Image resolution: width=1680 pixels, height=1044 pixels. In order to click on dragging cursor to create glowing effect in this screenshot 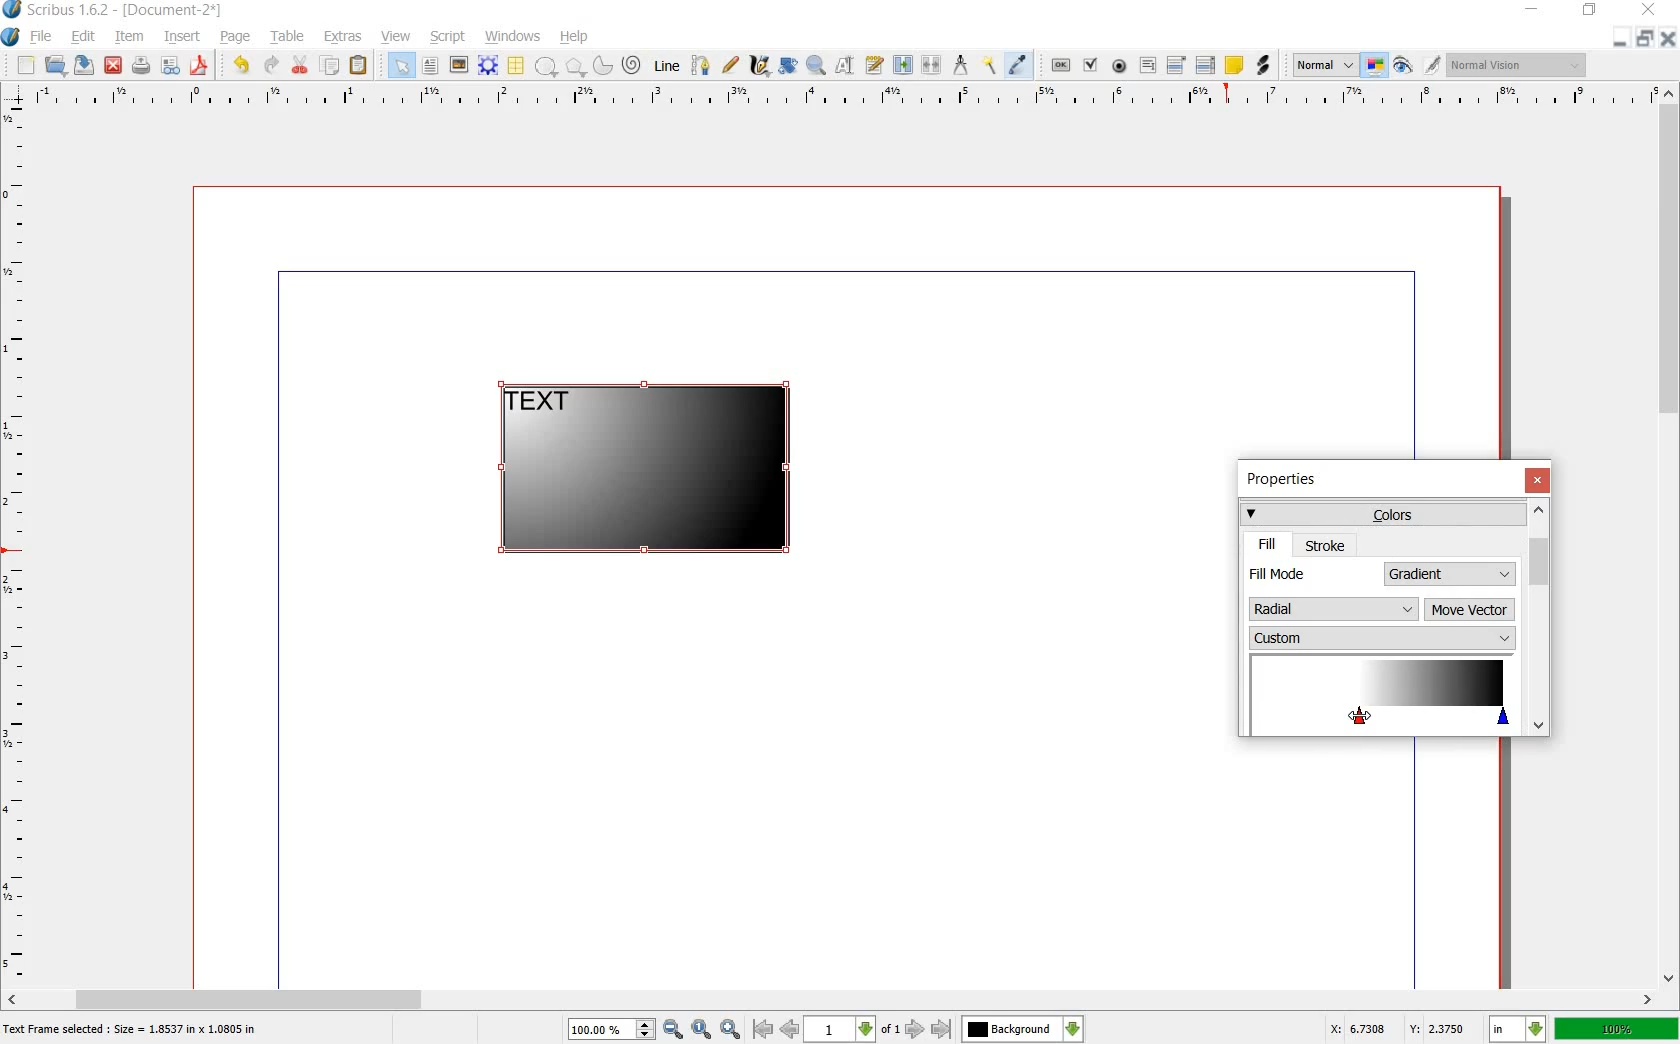, I will do `click(1363, 716)`.